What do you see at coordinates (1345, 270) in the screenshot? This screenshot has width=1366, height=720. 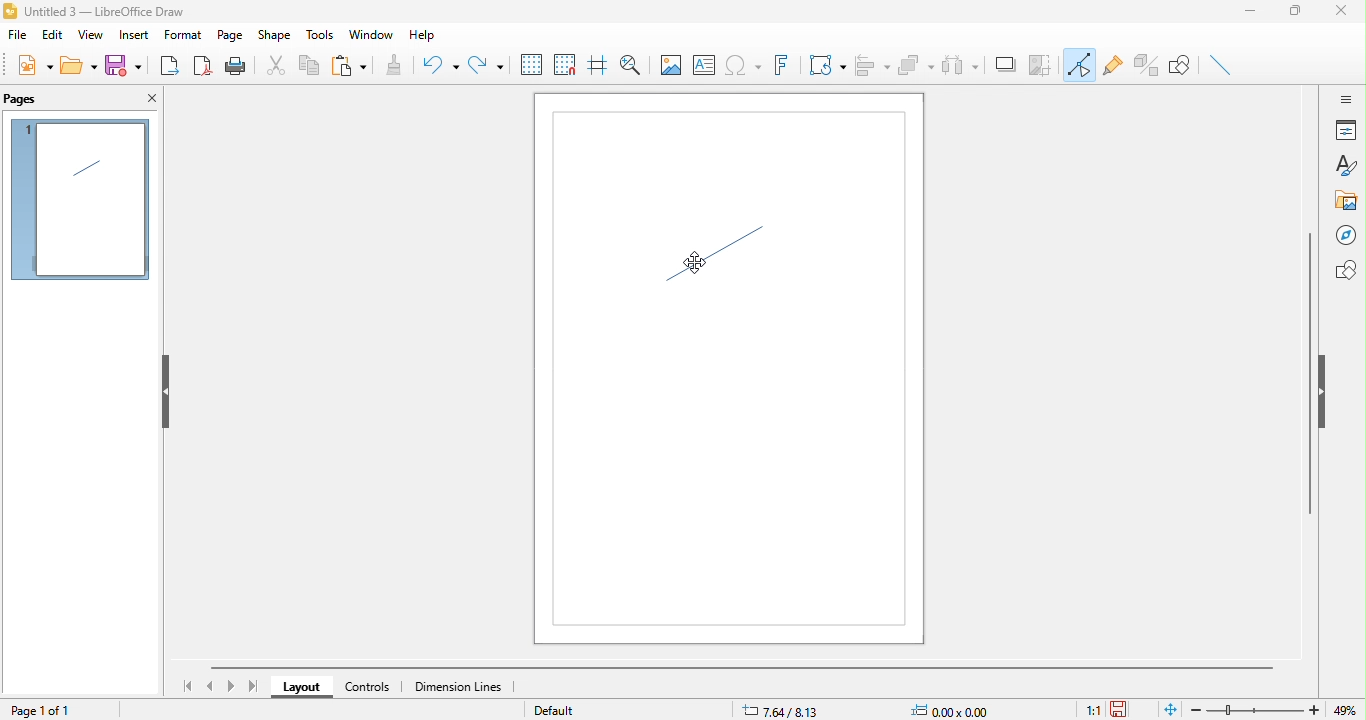 I see `shapes` at bounding box center [1345, 270].